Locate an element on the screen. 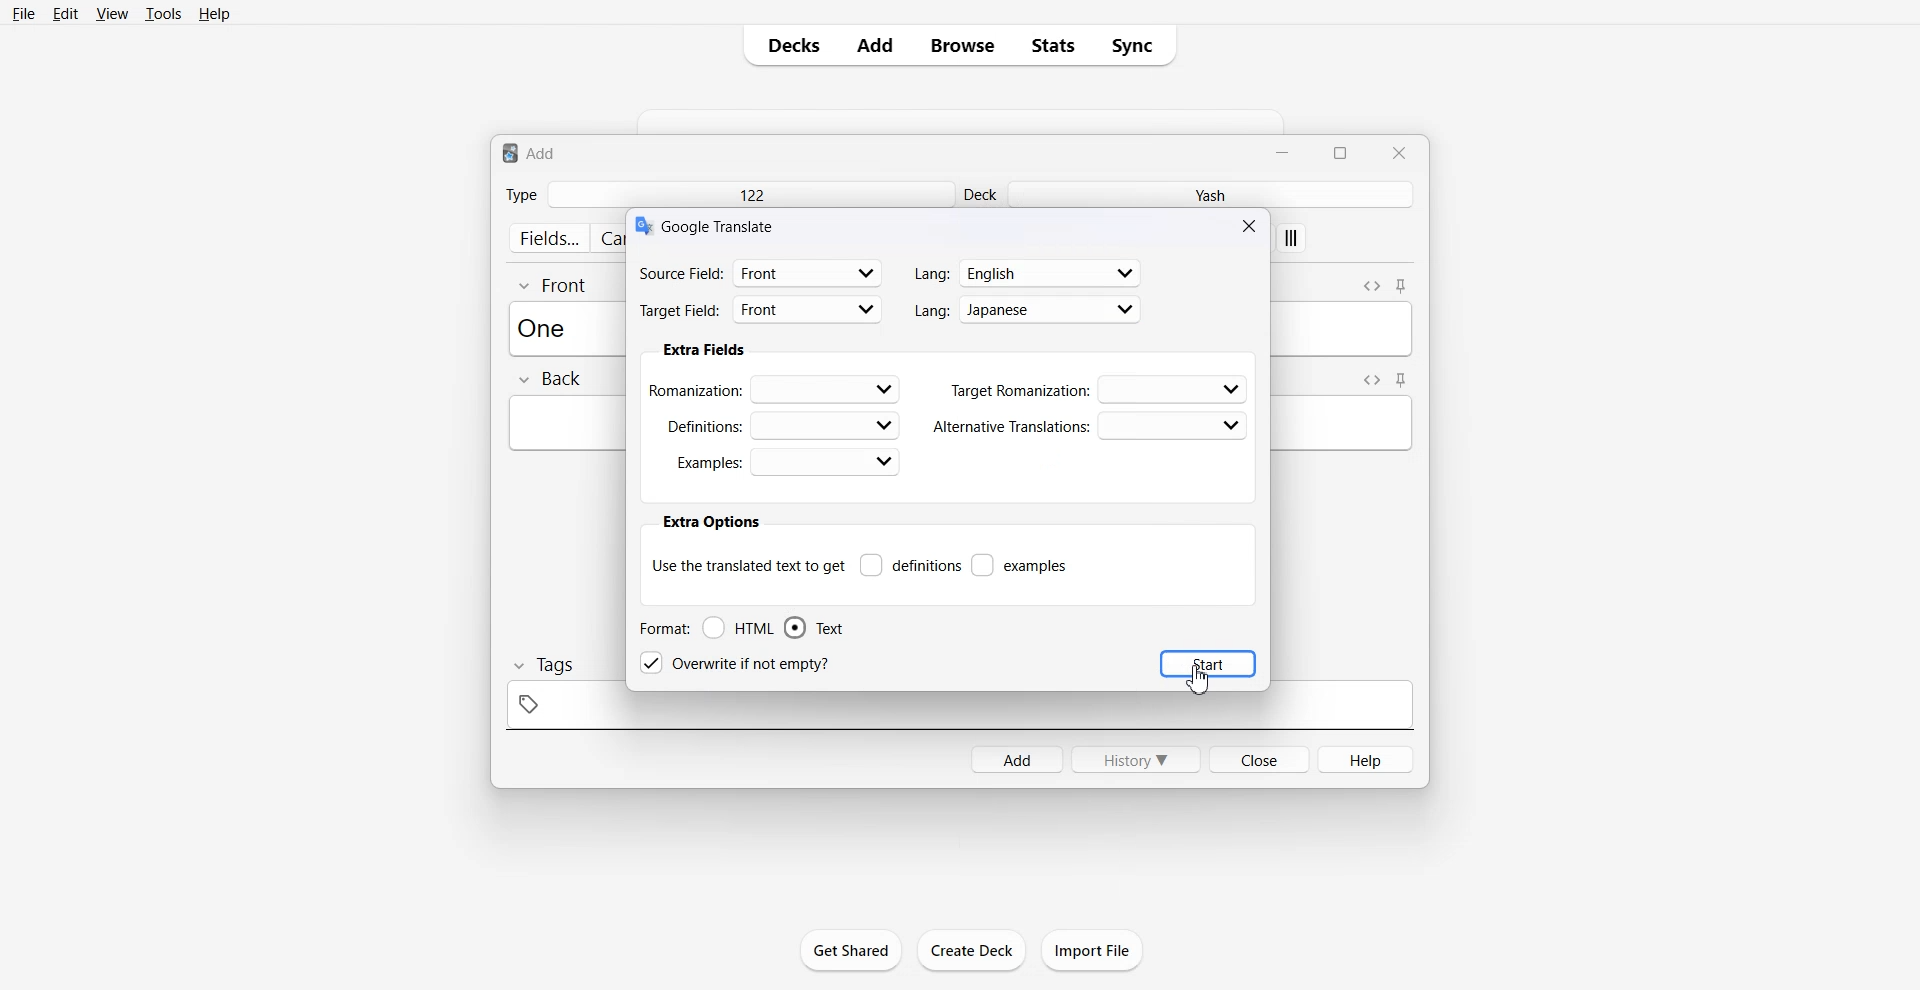  Get Shared is located at coordinates (852, 950).